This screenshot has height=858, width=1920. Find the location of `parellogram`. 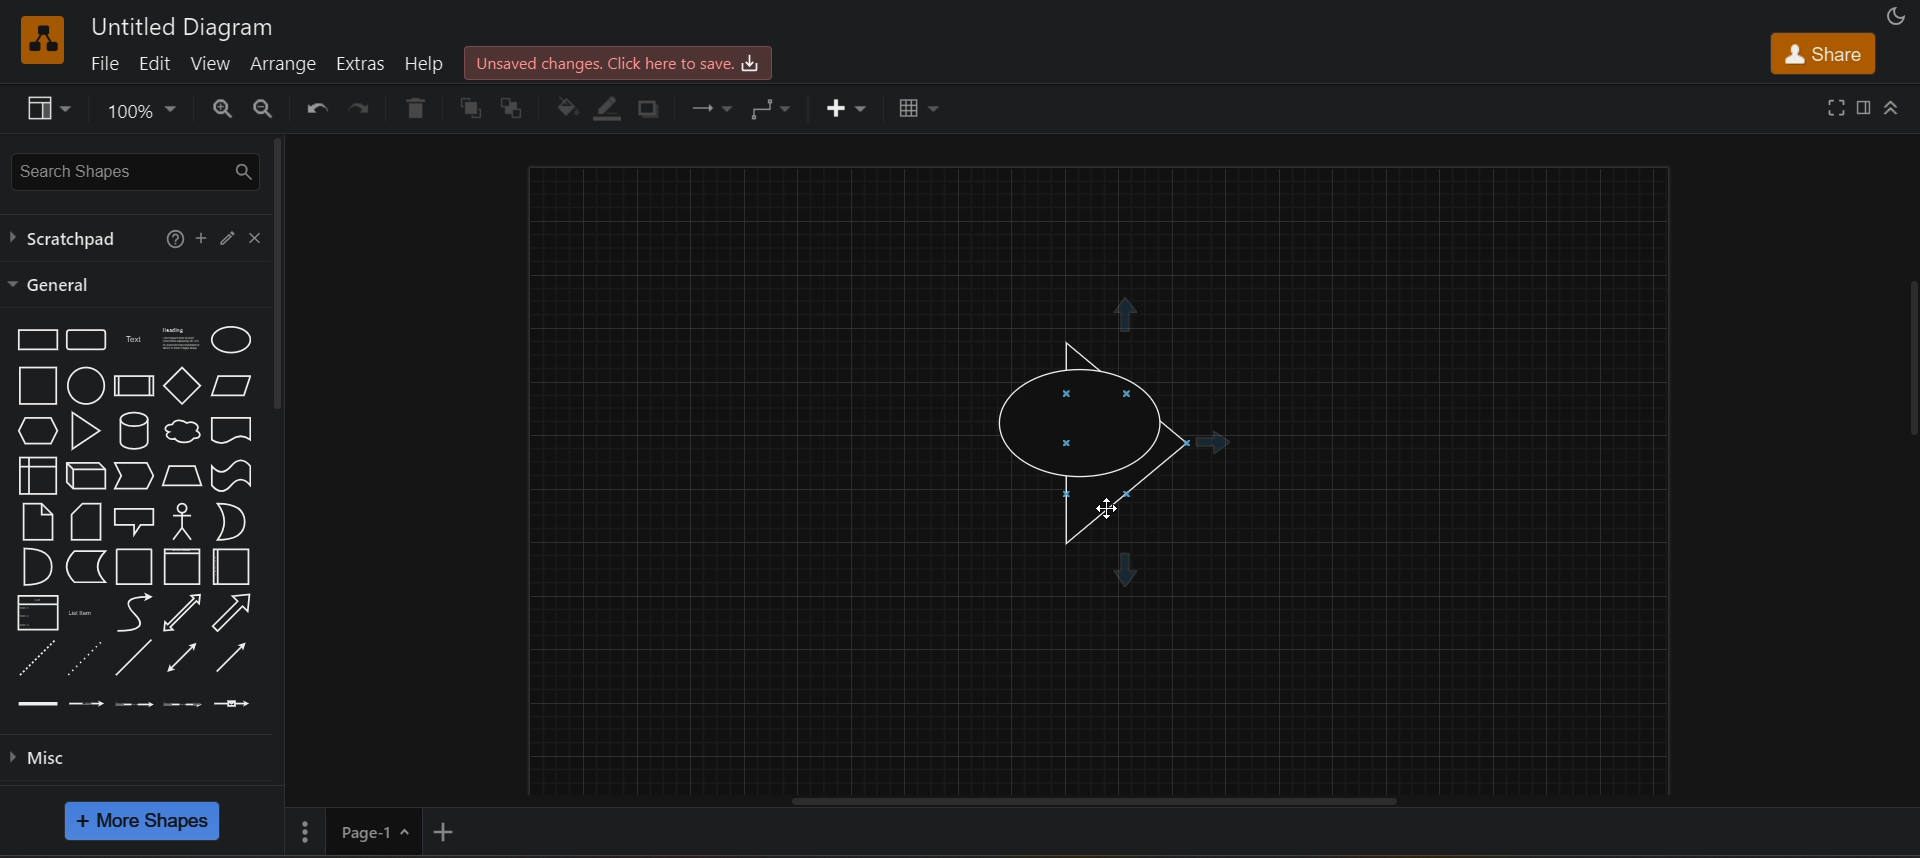

parellogram is located at coordinates (230, 385).